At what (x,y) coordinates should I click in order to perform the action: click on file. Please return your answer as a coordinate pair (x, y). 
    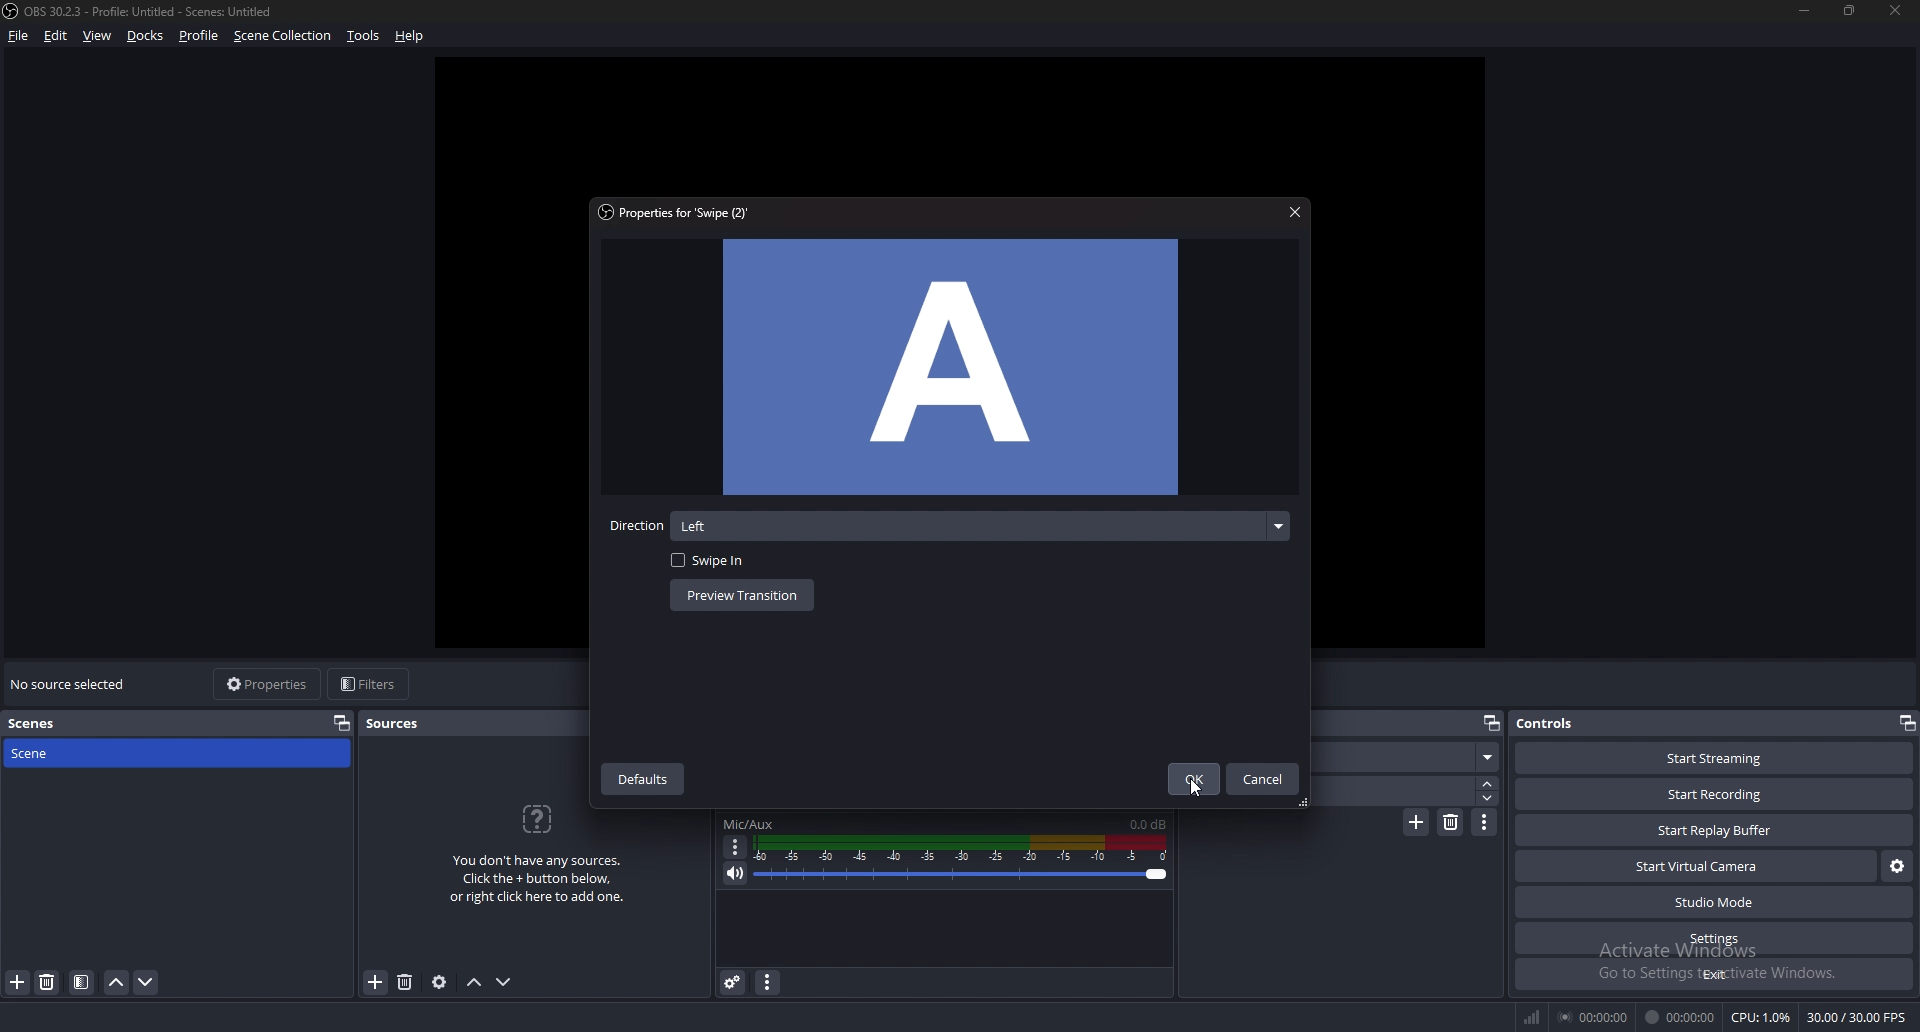
    Looking at the image, I should click on (19, 36).